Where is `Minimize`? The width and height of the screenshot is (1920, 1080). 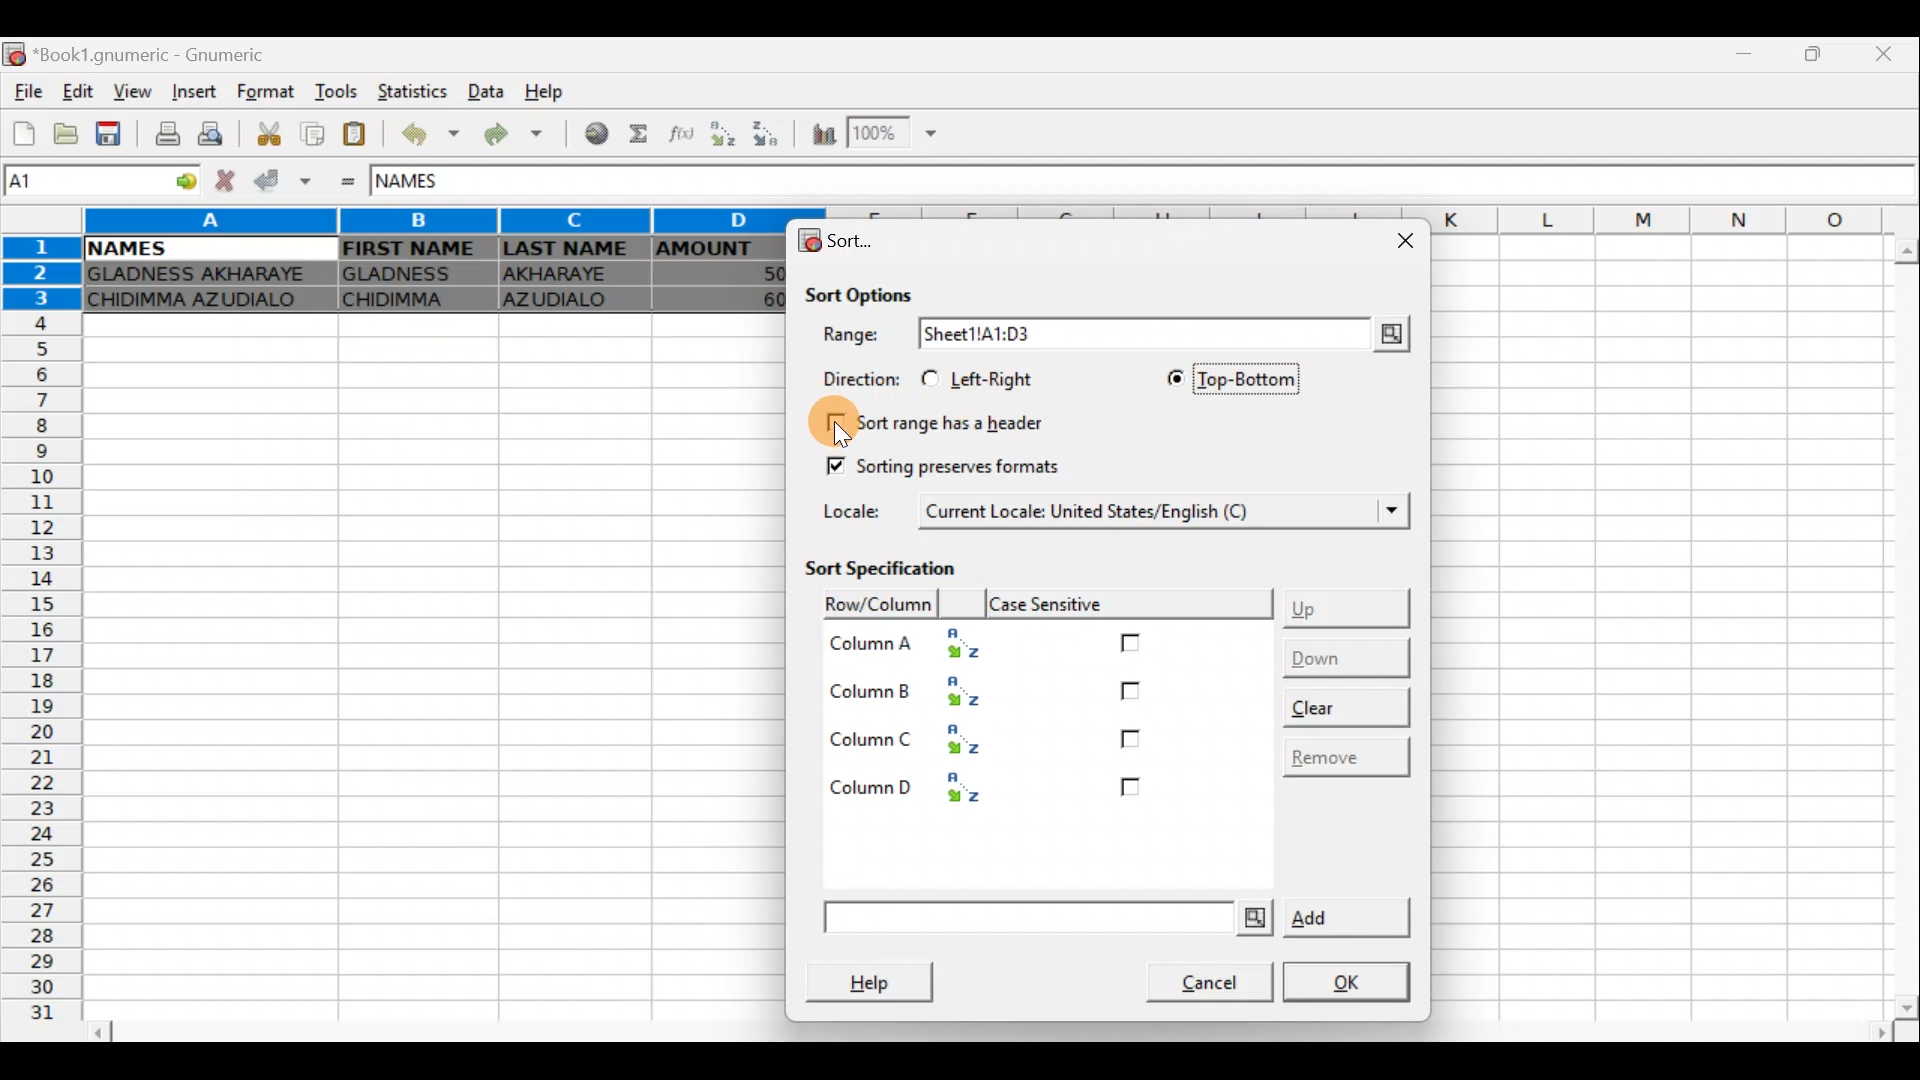
Minimize is located at coordinates (1745, 59).